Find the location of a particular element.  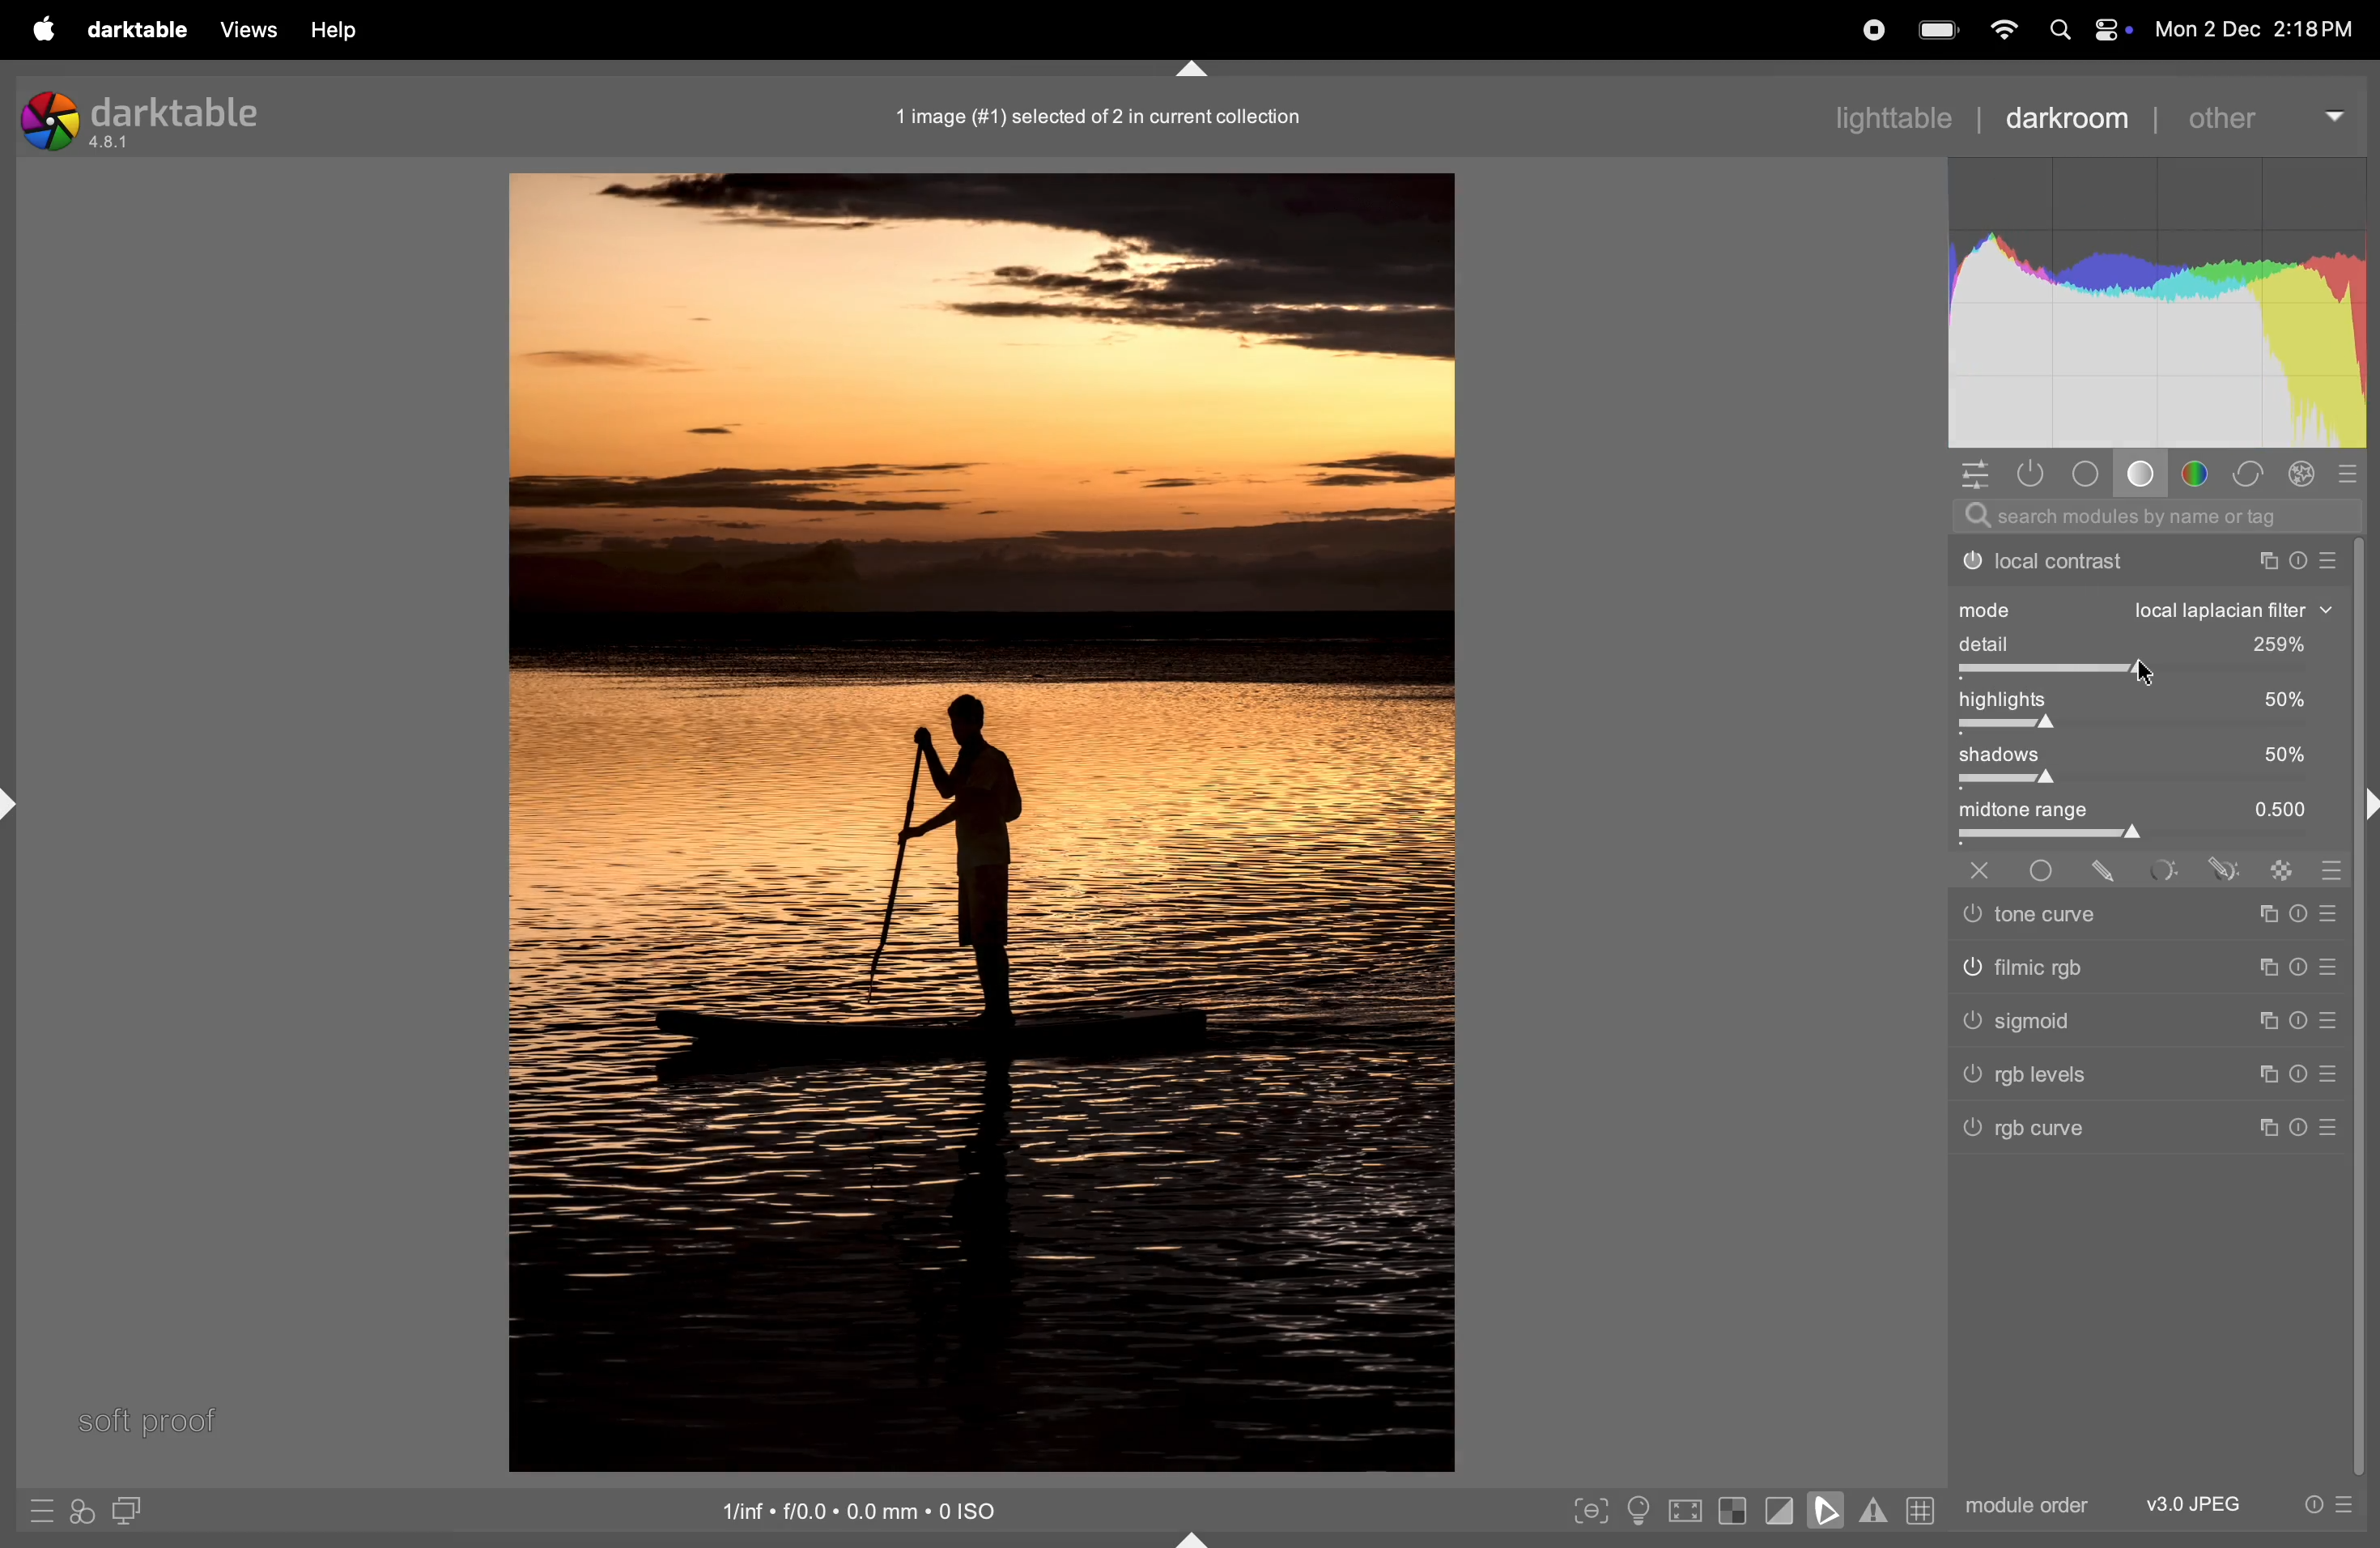

 is located at coordinates (2054, 913).